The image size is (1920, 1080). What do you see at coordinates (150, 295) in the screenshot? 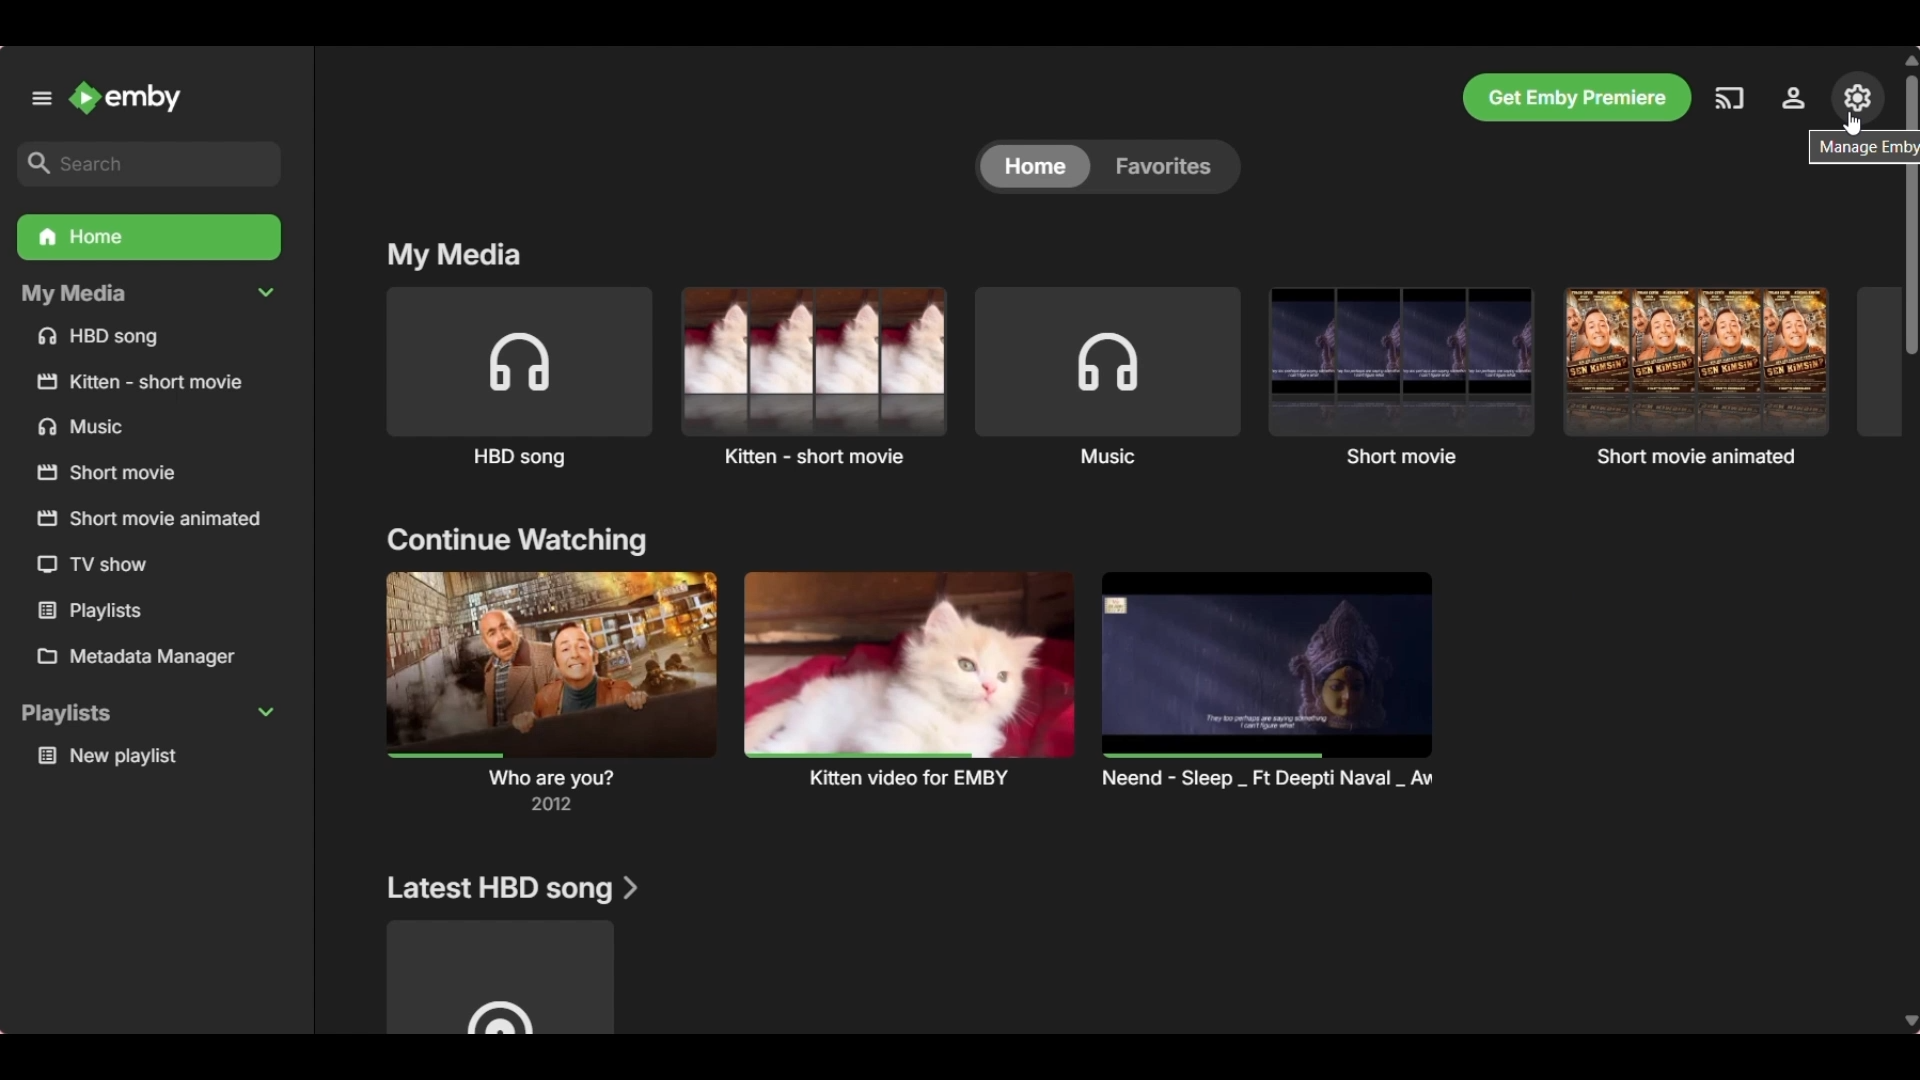
I see `Collapse My Media` at bounding box center [150, 295].